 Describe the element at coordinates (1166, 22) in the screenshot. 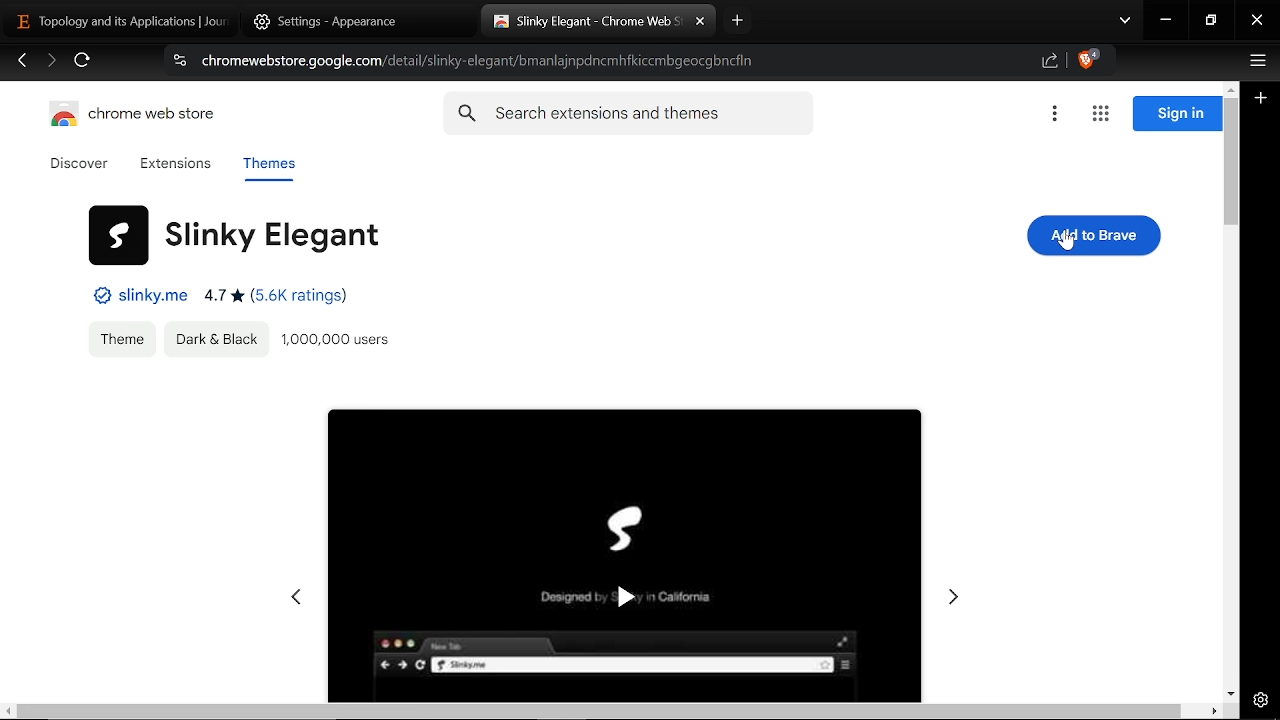

I see `Minimize` at that location.